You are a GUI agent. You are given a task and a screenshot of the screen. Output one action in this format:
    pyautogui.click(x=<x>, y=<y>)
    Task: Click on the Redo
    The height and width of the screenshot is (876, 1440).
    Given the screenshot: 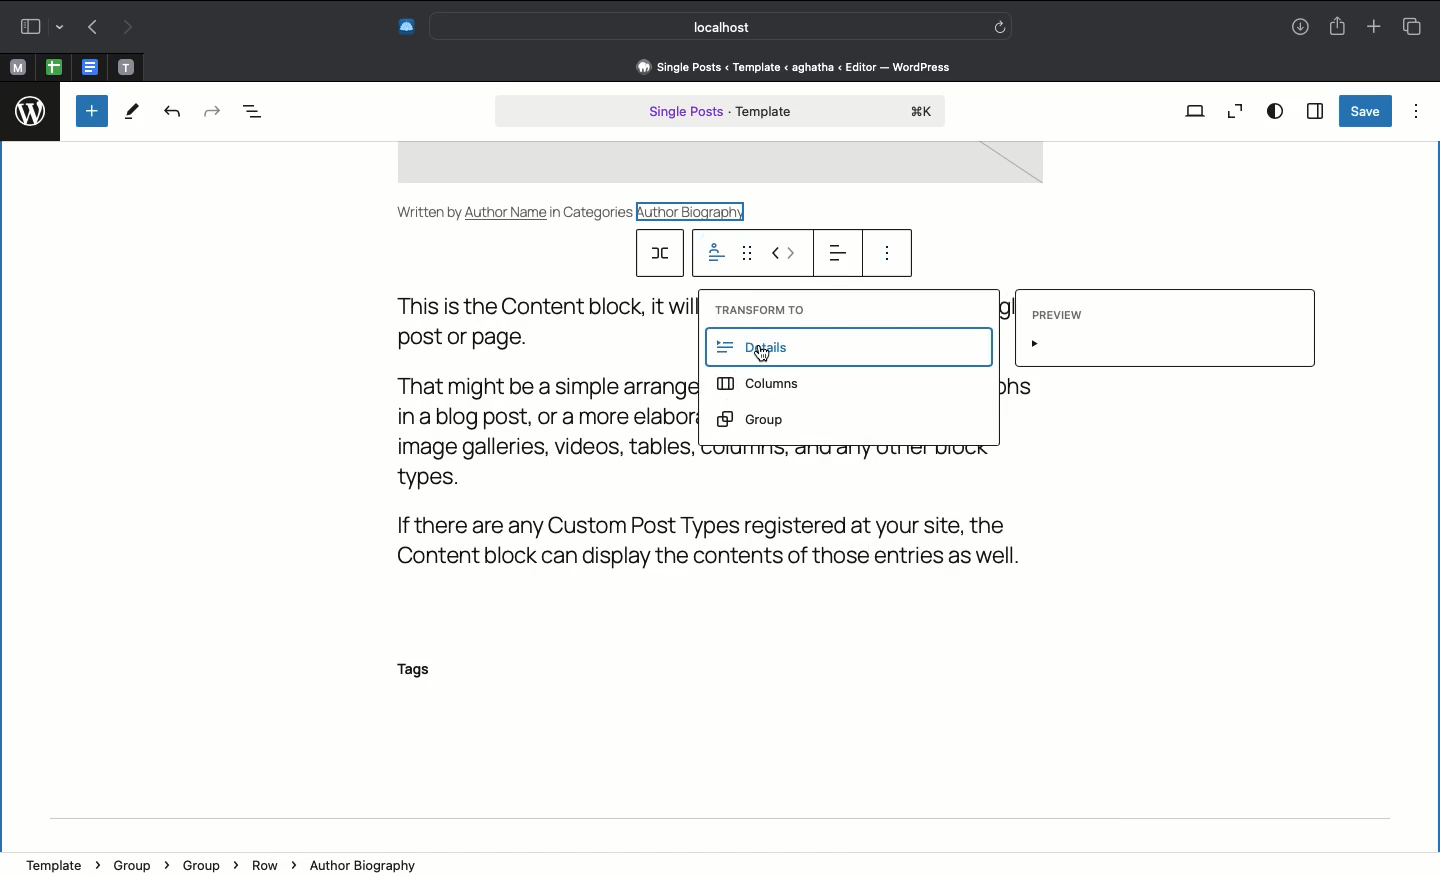 What is the action you would take?
    pyautogui.click(x=210, y=110)
    